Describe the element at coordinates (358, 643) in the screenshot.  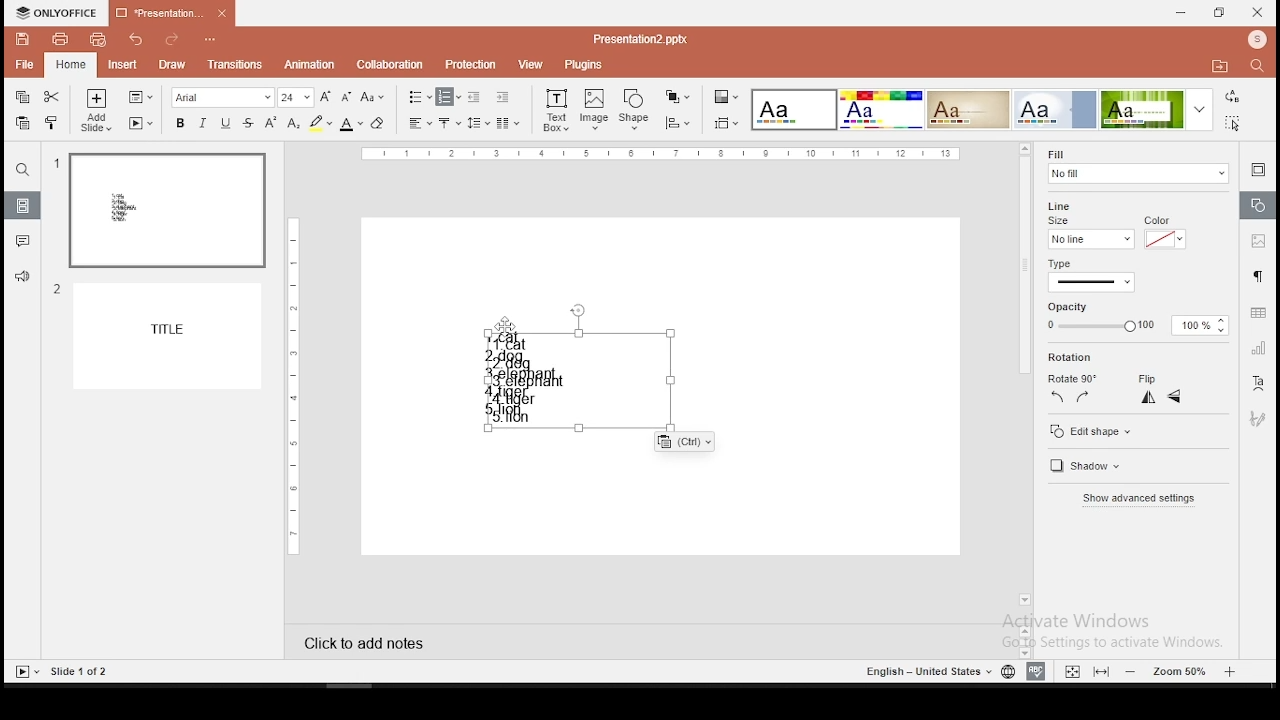
I see `click to add notes` at that location.